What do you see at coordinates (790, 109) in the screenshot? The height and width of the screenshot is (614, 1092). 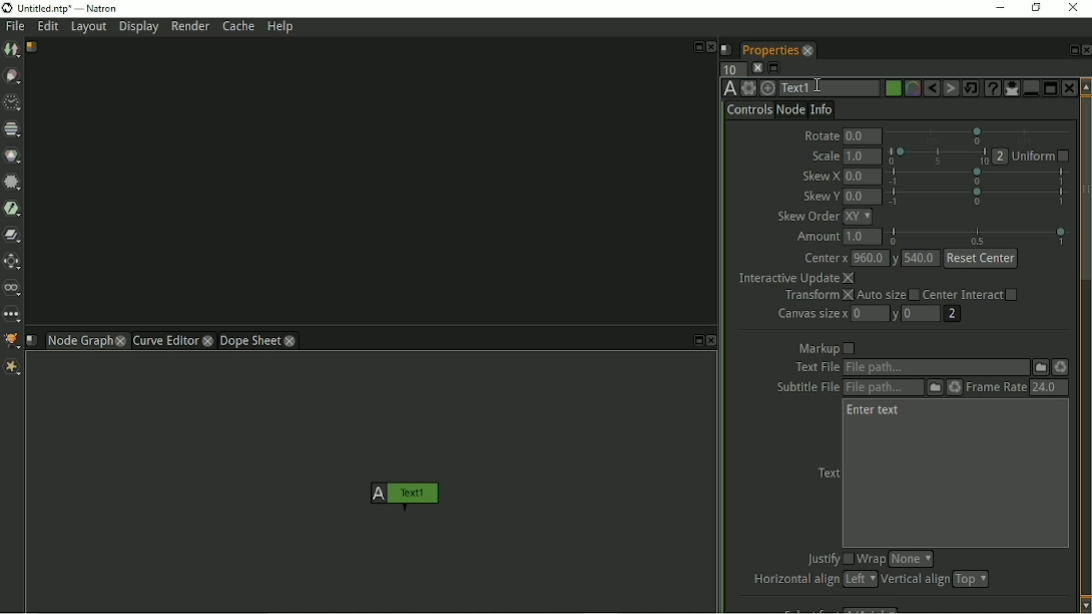 I see `Node` at bounding box center [790, 109].